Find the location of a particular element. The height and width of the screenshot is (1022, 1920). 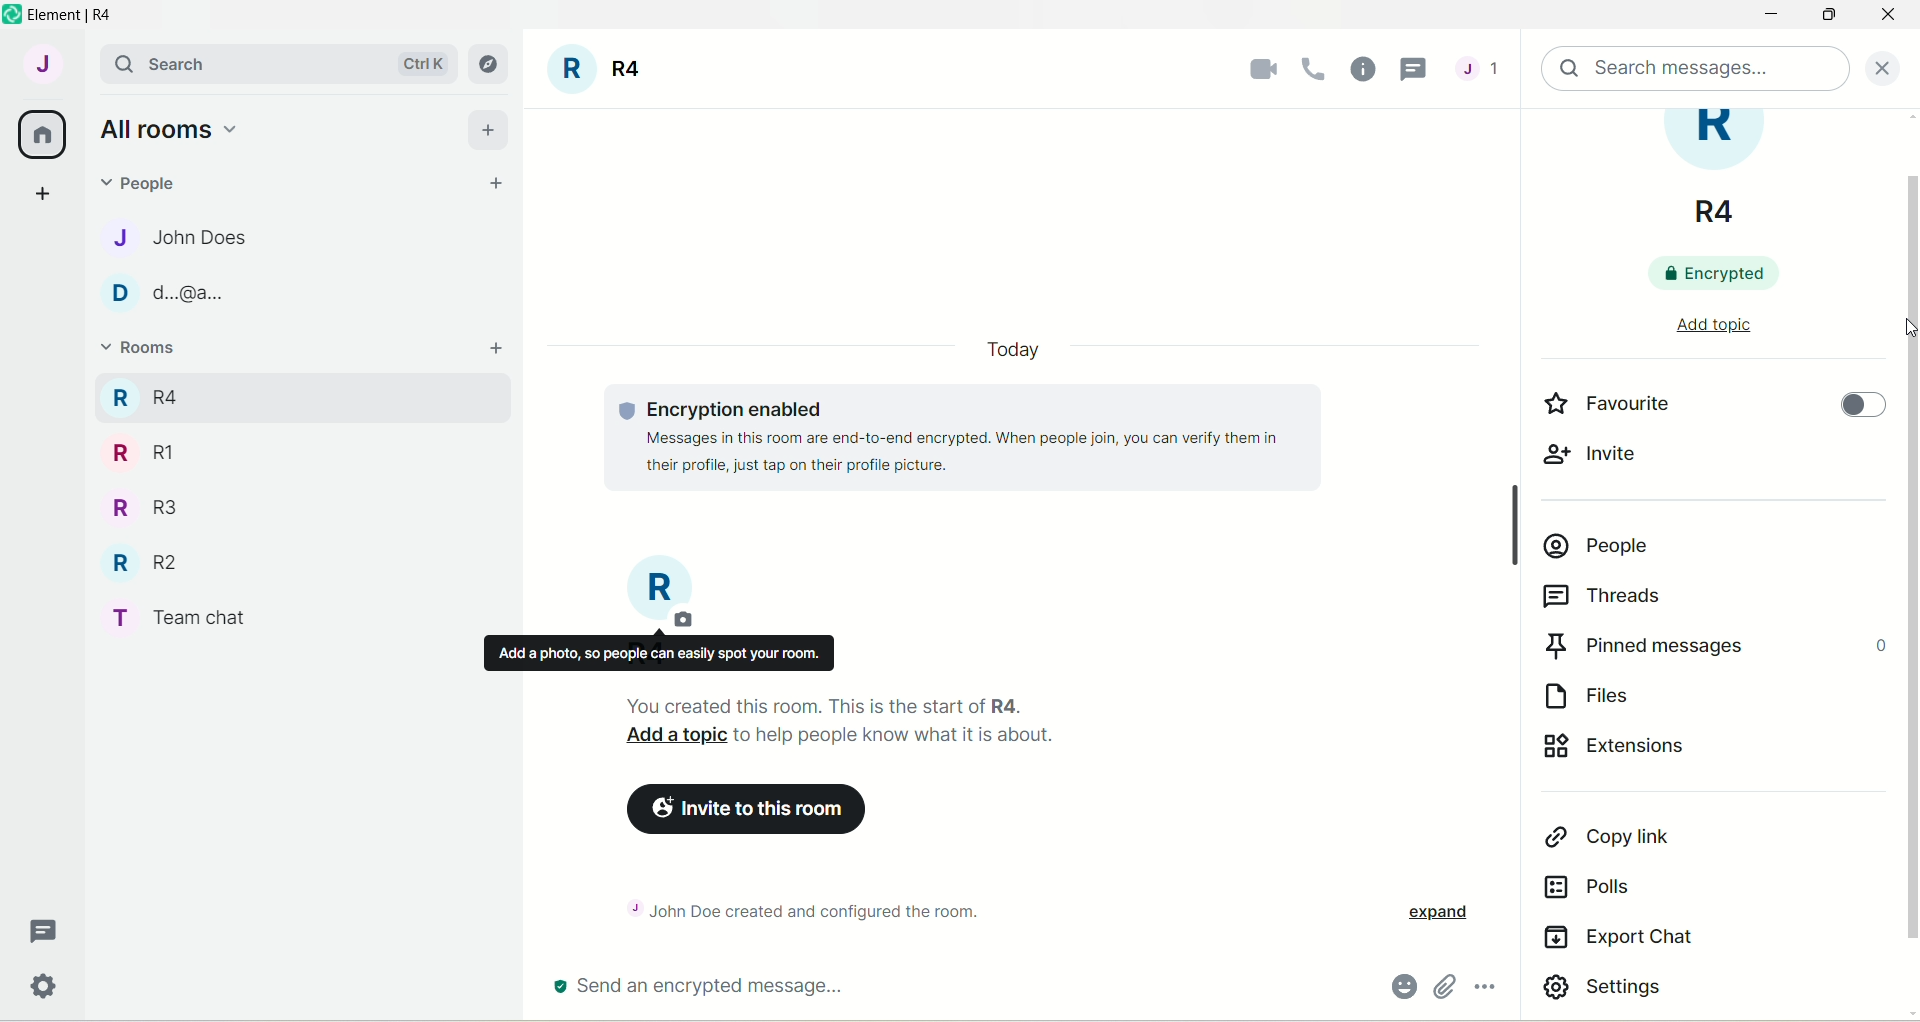

invite to this room is located at coordinates (753, 811).